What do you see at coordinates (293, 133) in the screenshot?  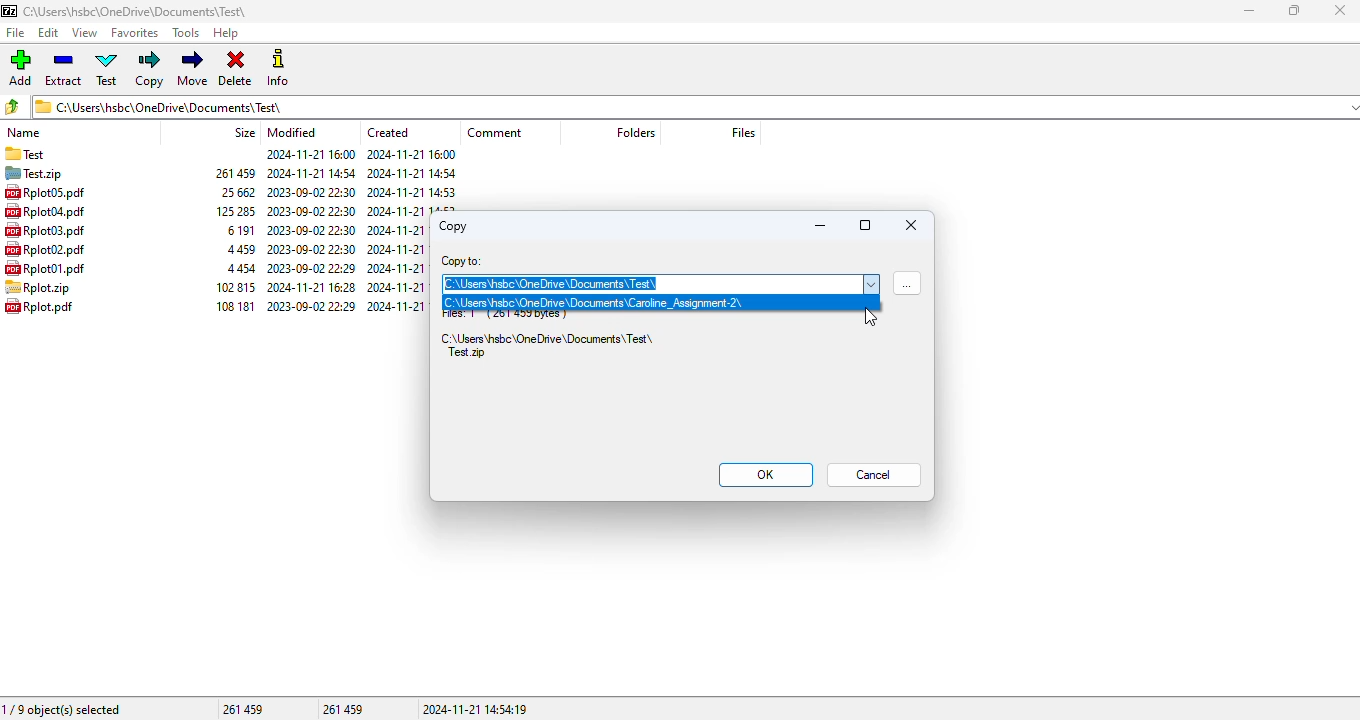 I see `modified` at bounding box center [293, 133].